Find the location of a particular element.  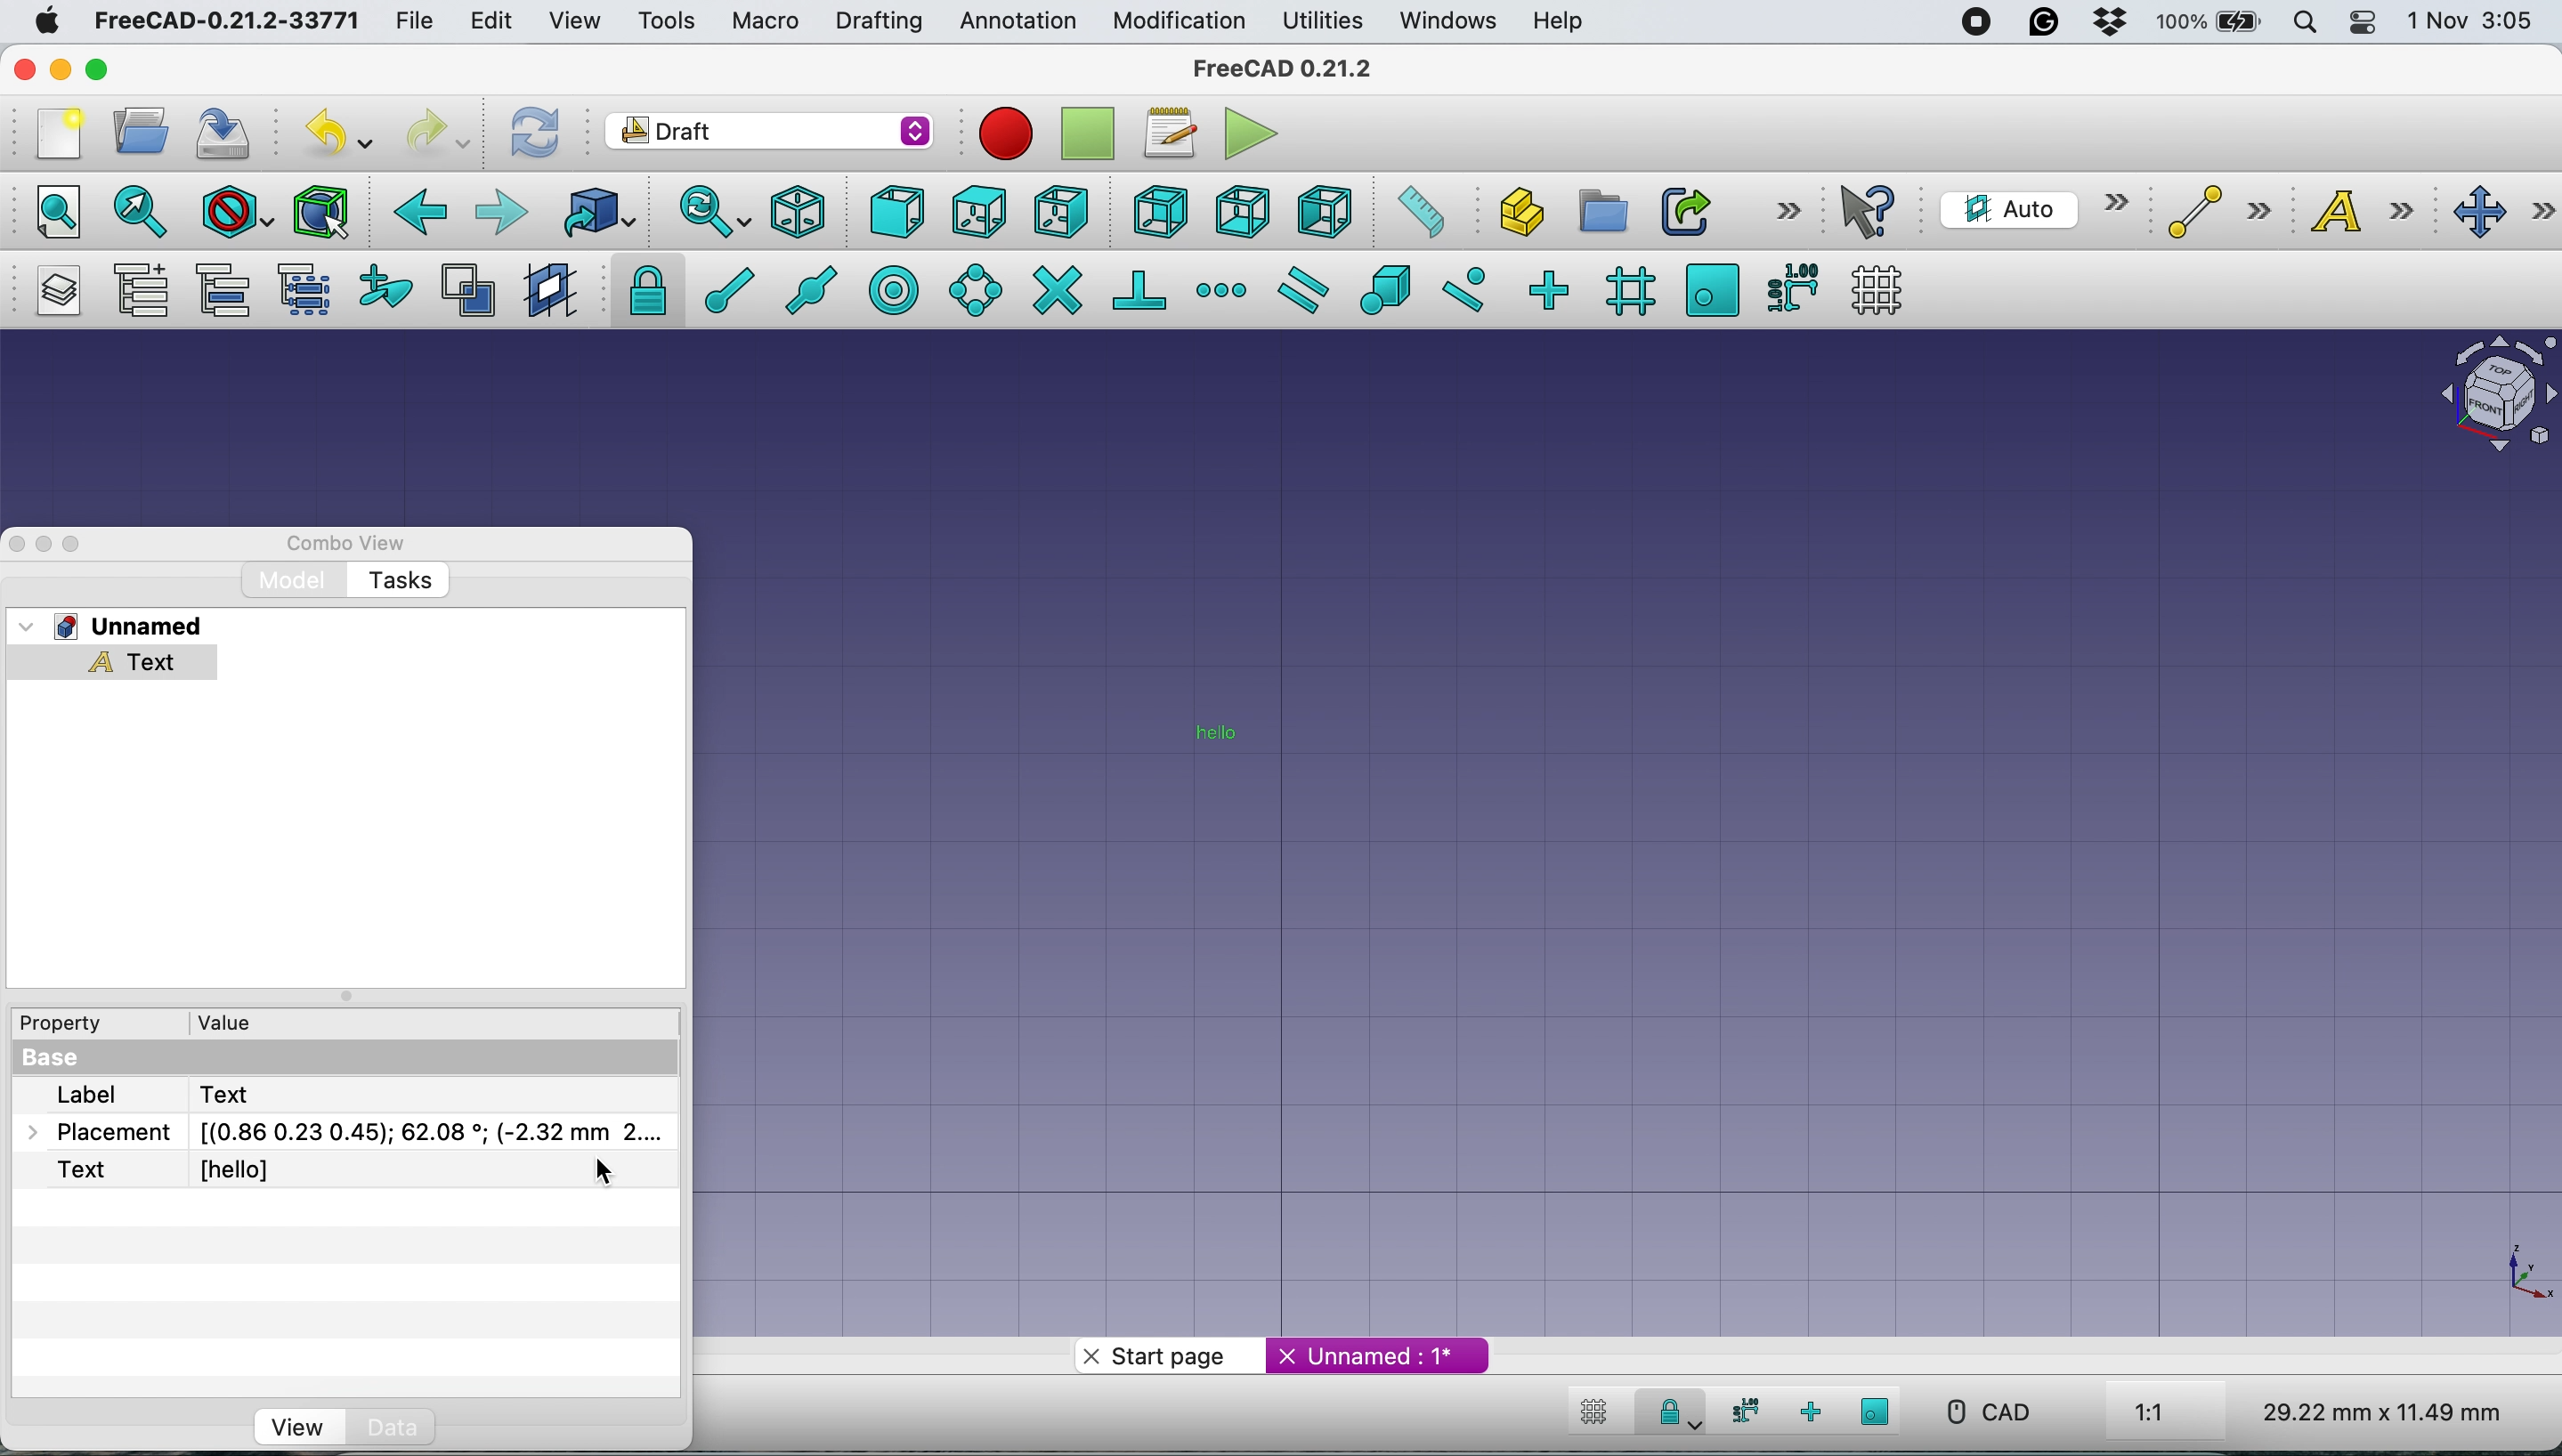

edit is located at coordinates (492, 20).